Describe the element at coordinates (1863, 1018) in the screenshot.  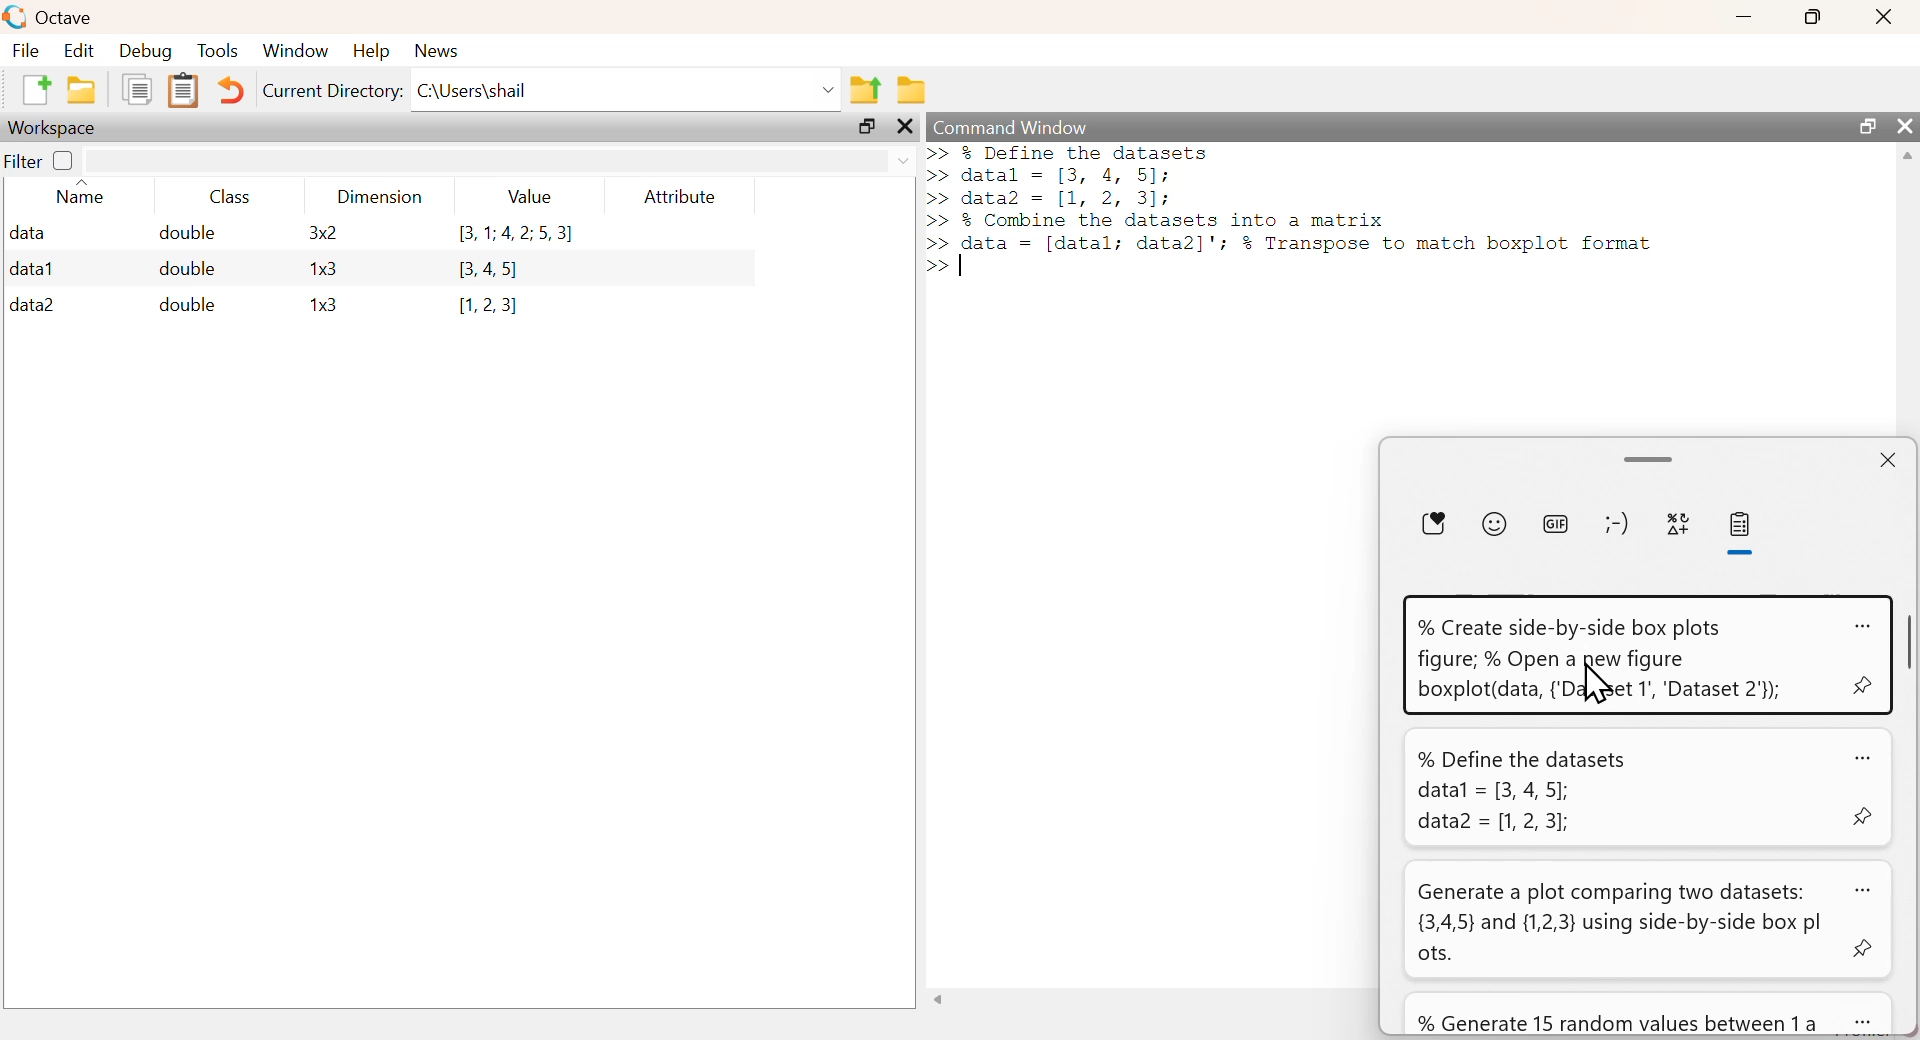
I see `more options` at that location.